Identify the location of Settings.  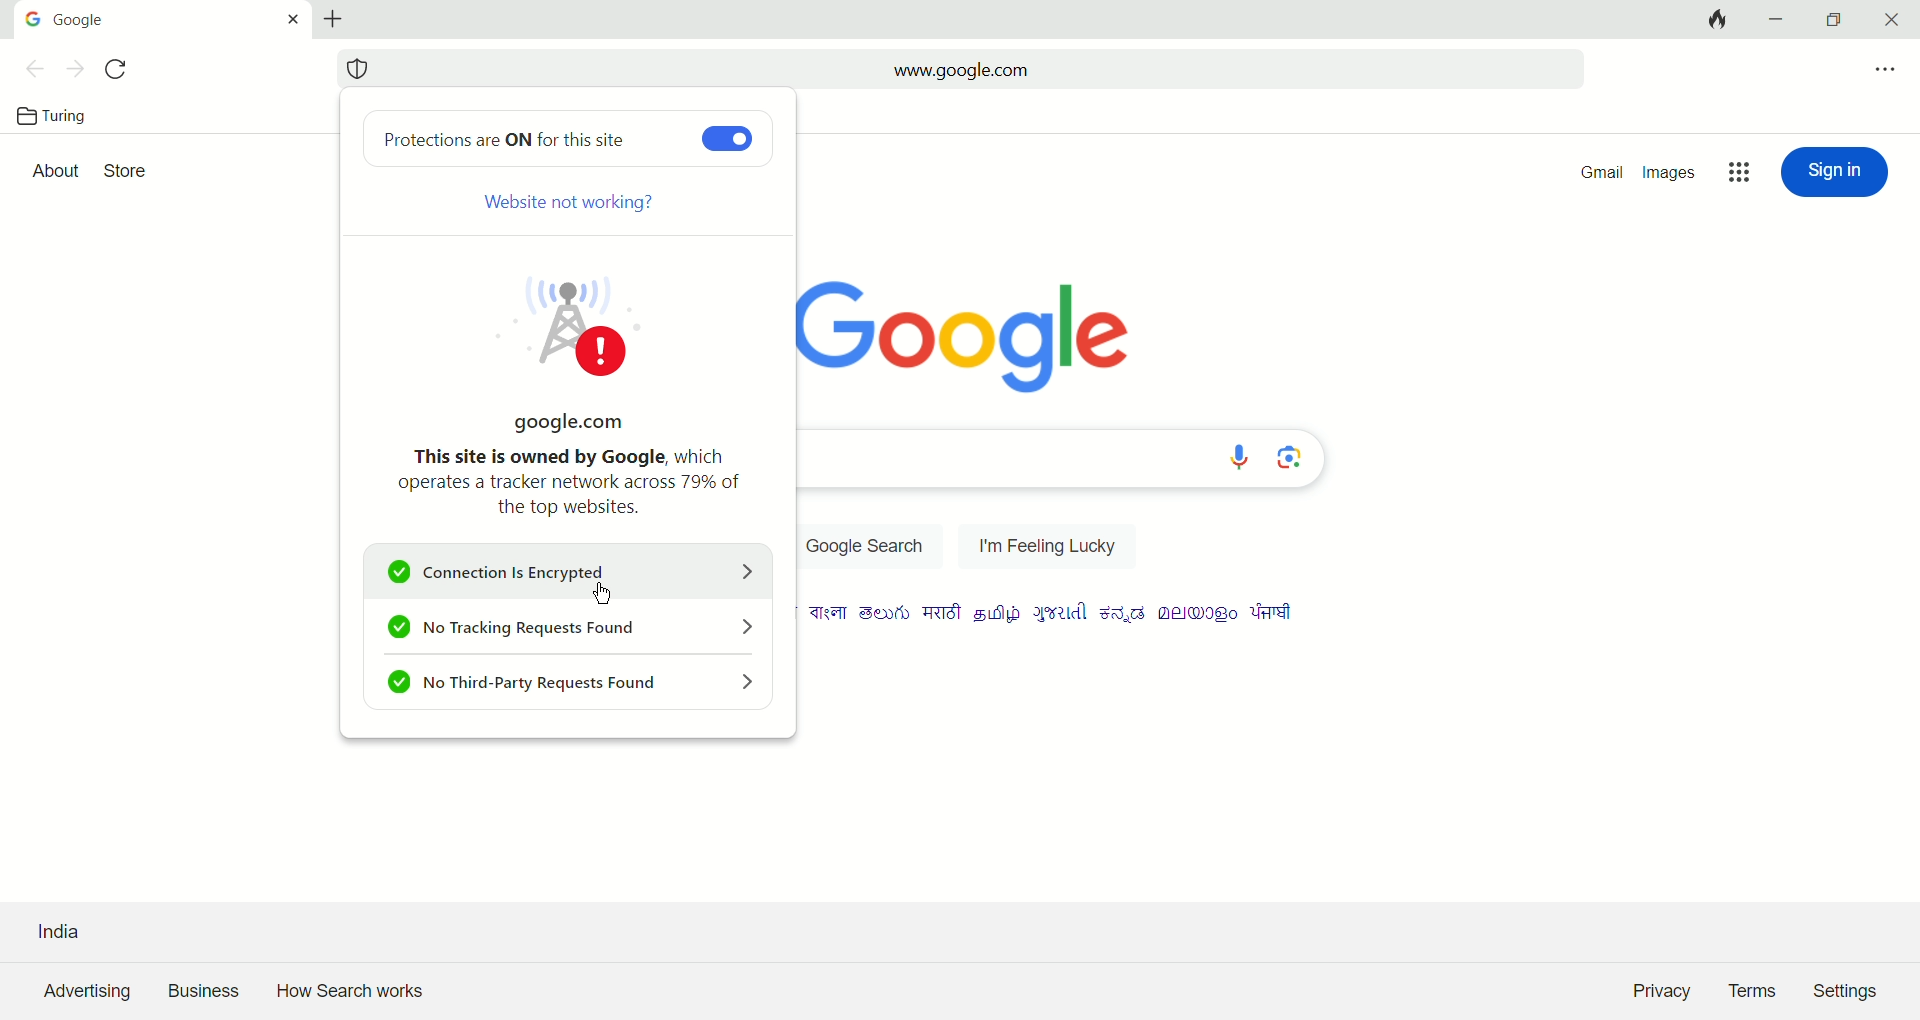
(1851, 988).